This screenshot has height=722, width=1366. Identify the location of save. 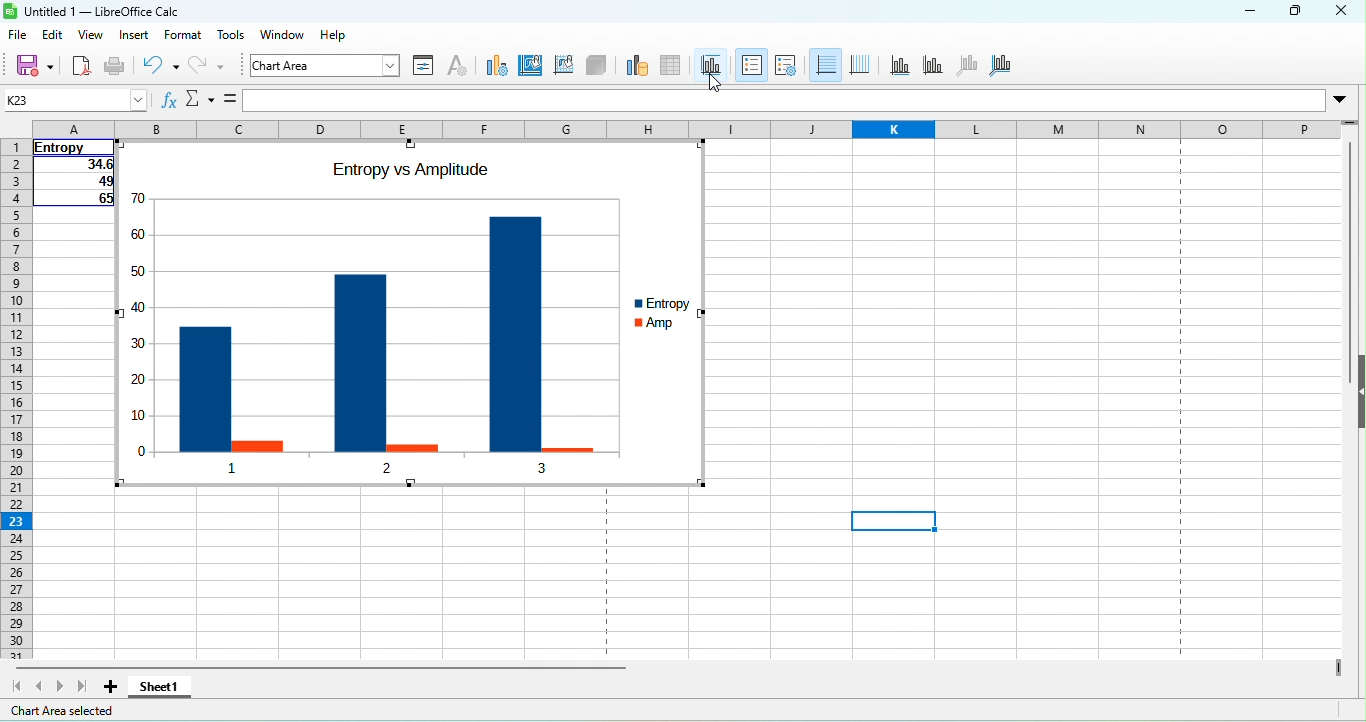
(35, 67).